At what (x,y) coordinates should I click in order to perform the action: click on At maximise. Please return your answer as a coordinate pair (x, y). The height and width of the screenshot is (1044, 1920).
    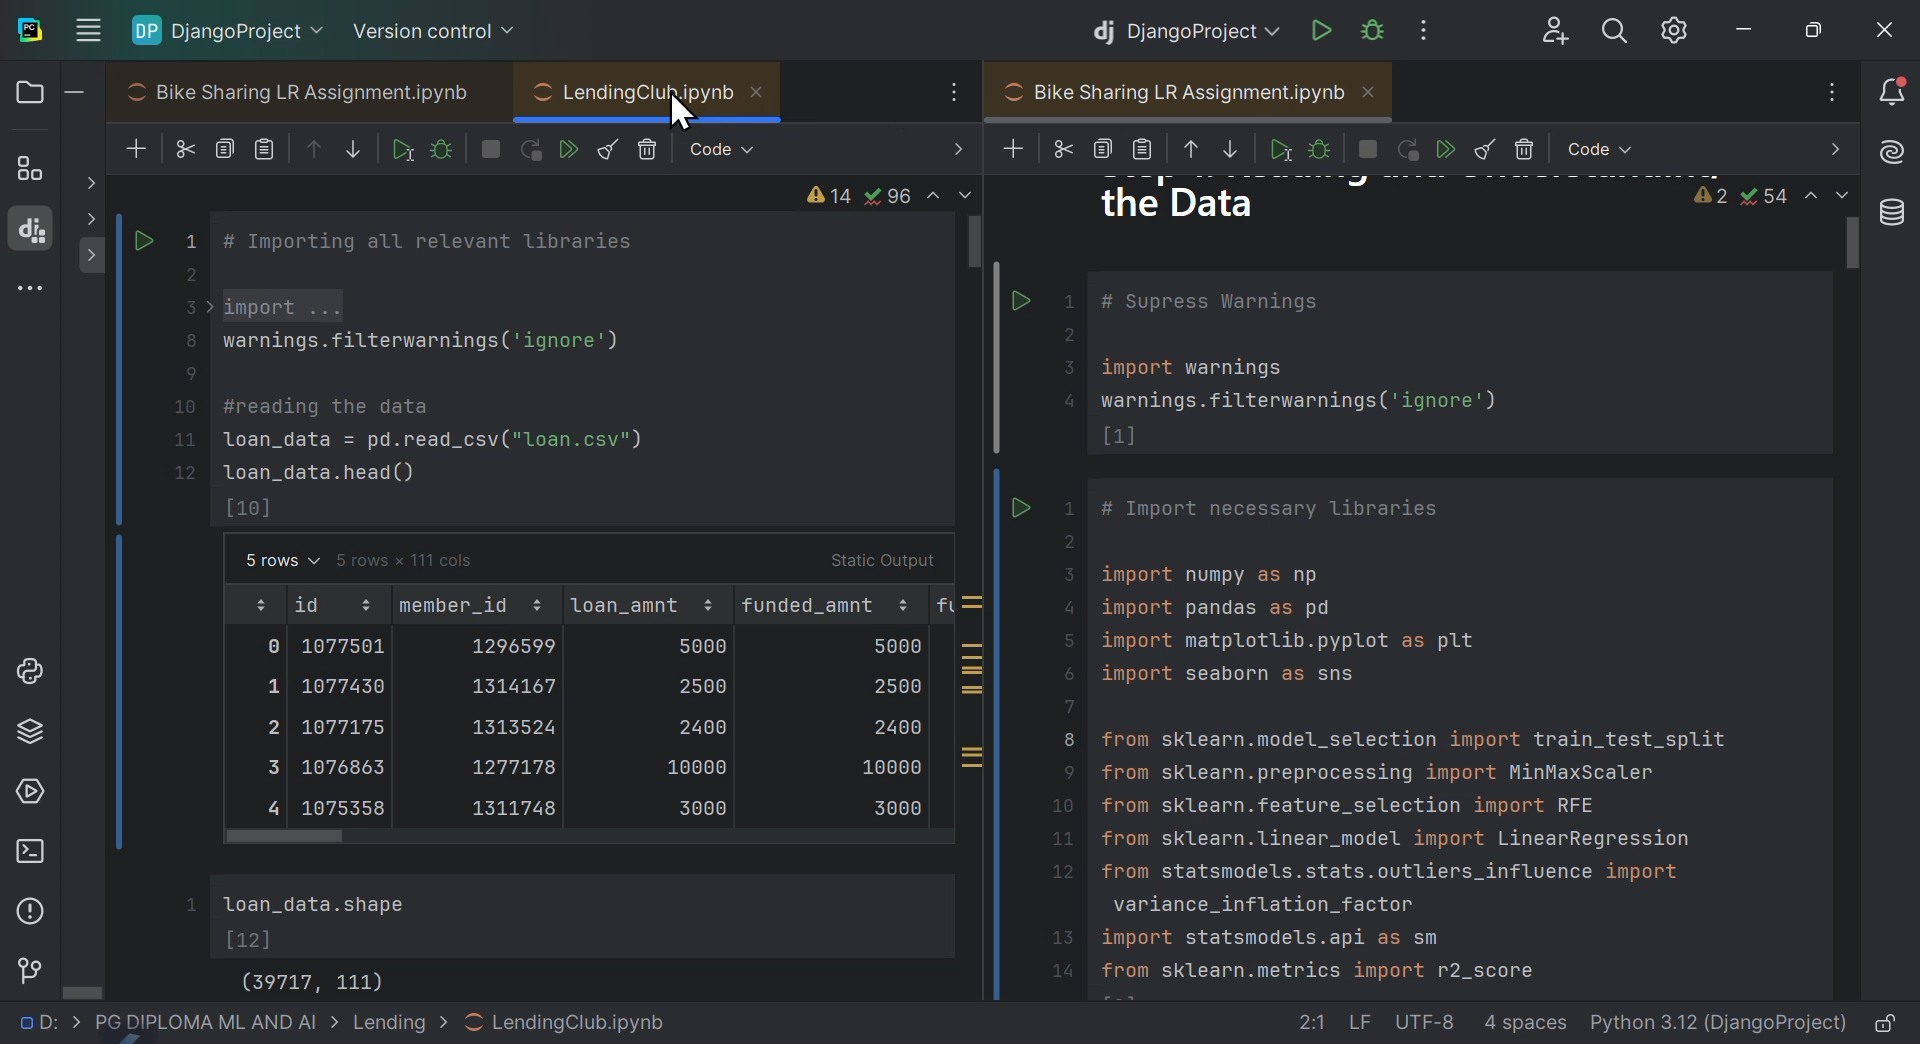
    Looking at the image, I should click on (1815, 28).